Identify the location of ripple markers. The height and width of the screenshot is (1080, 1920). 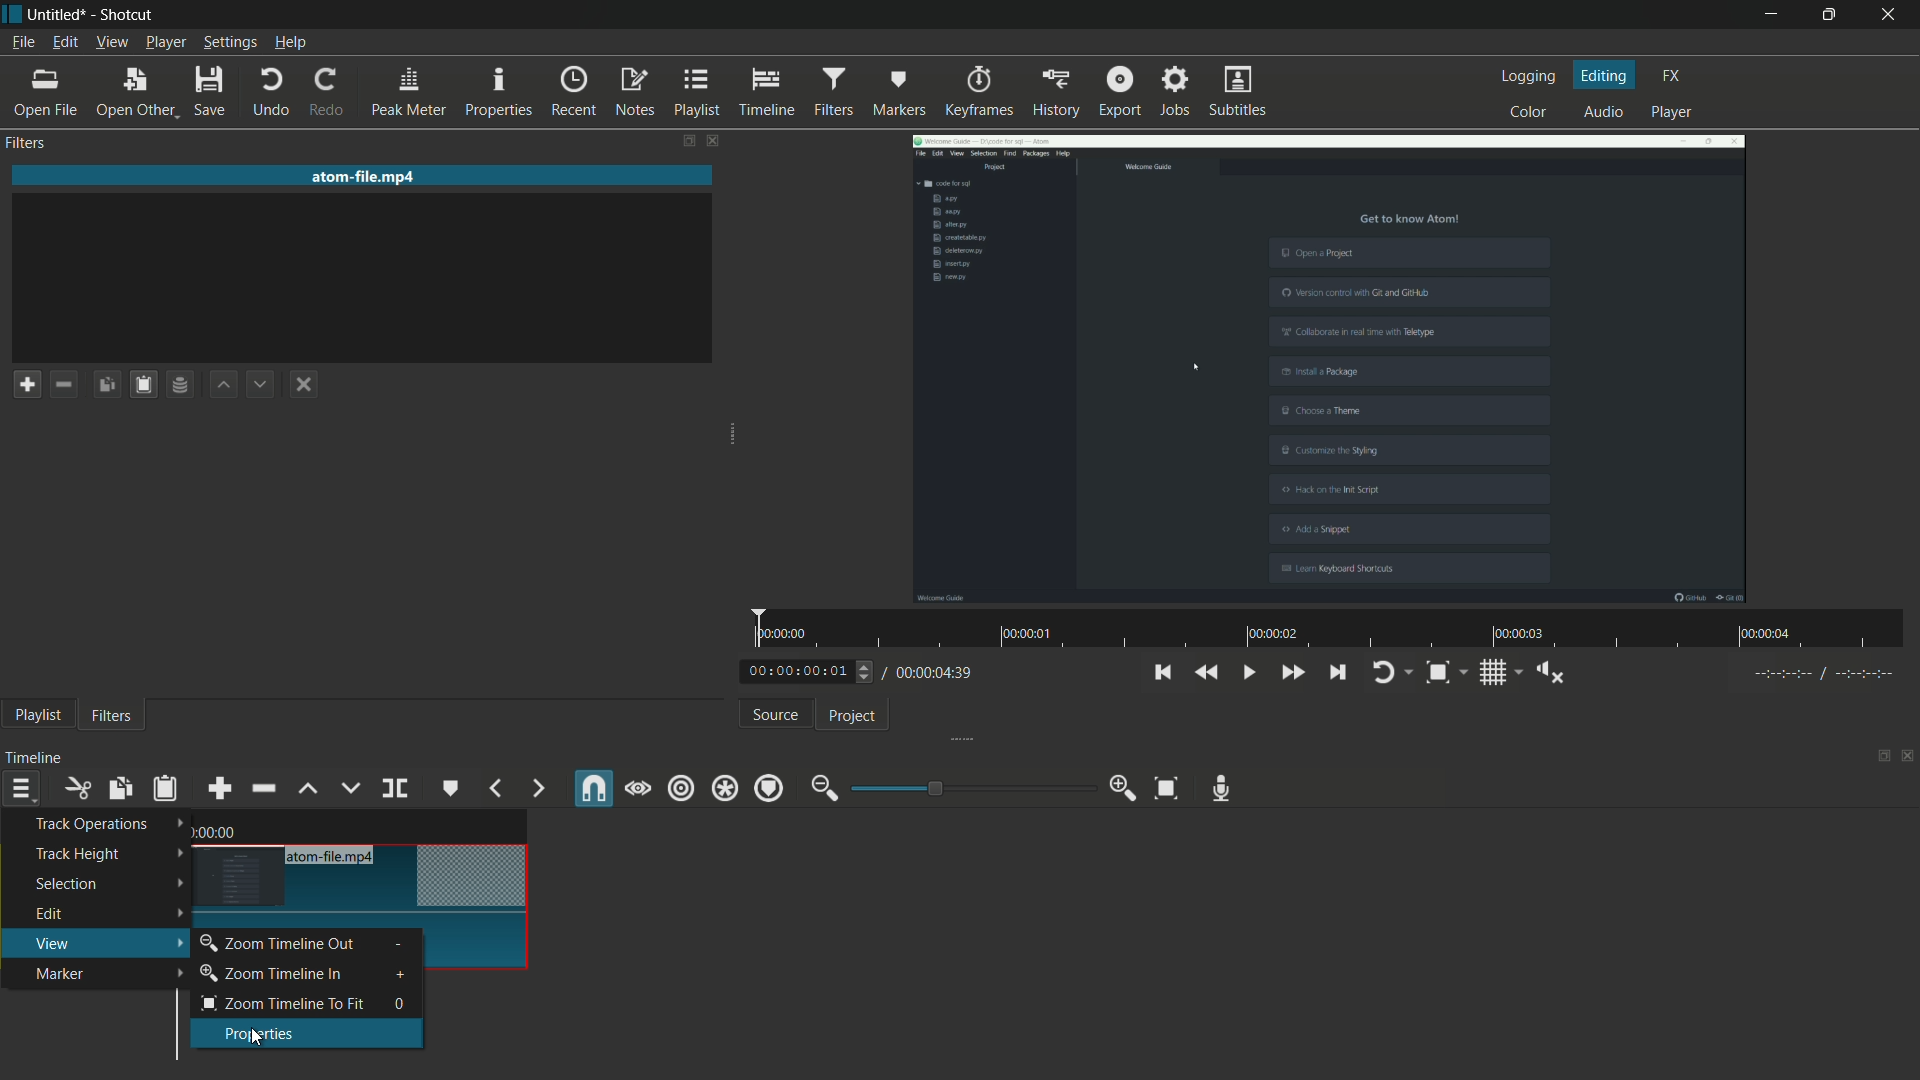
(769, 788).